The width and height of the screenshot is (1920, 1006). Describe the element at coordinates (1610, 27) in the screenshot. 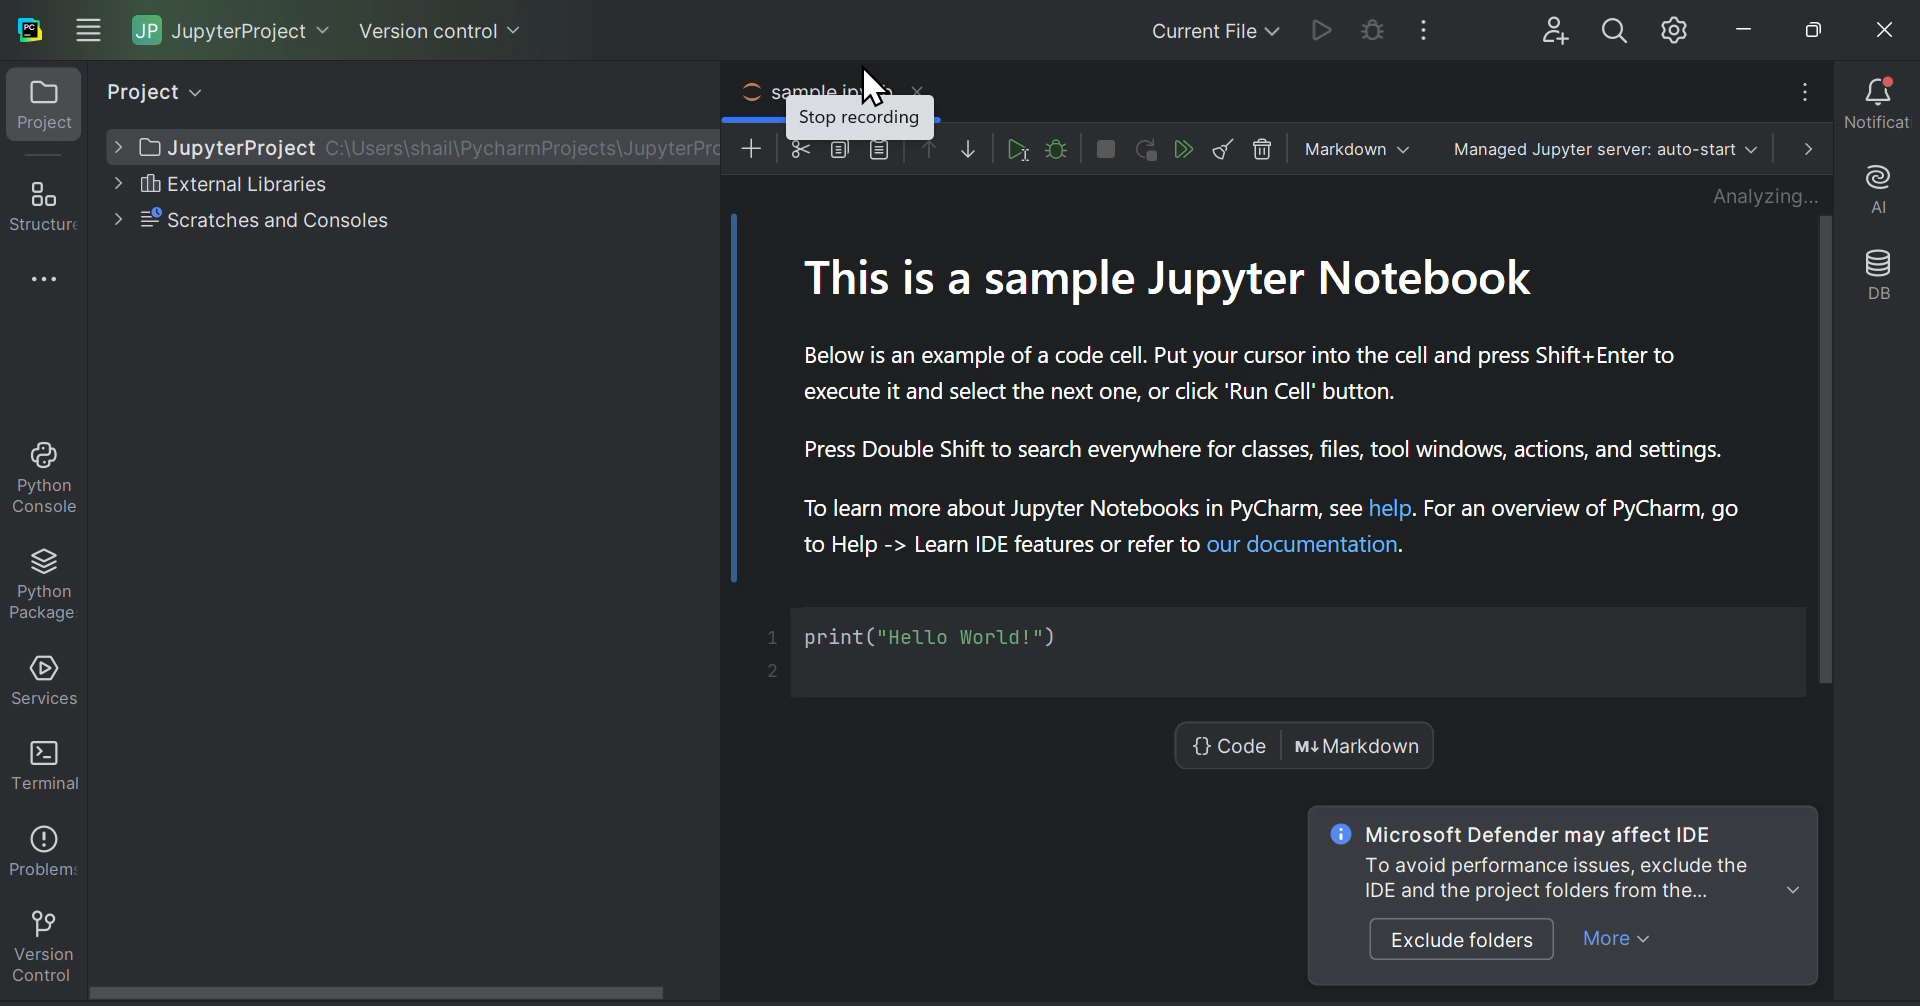

I see `search` at that location.